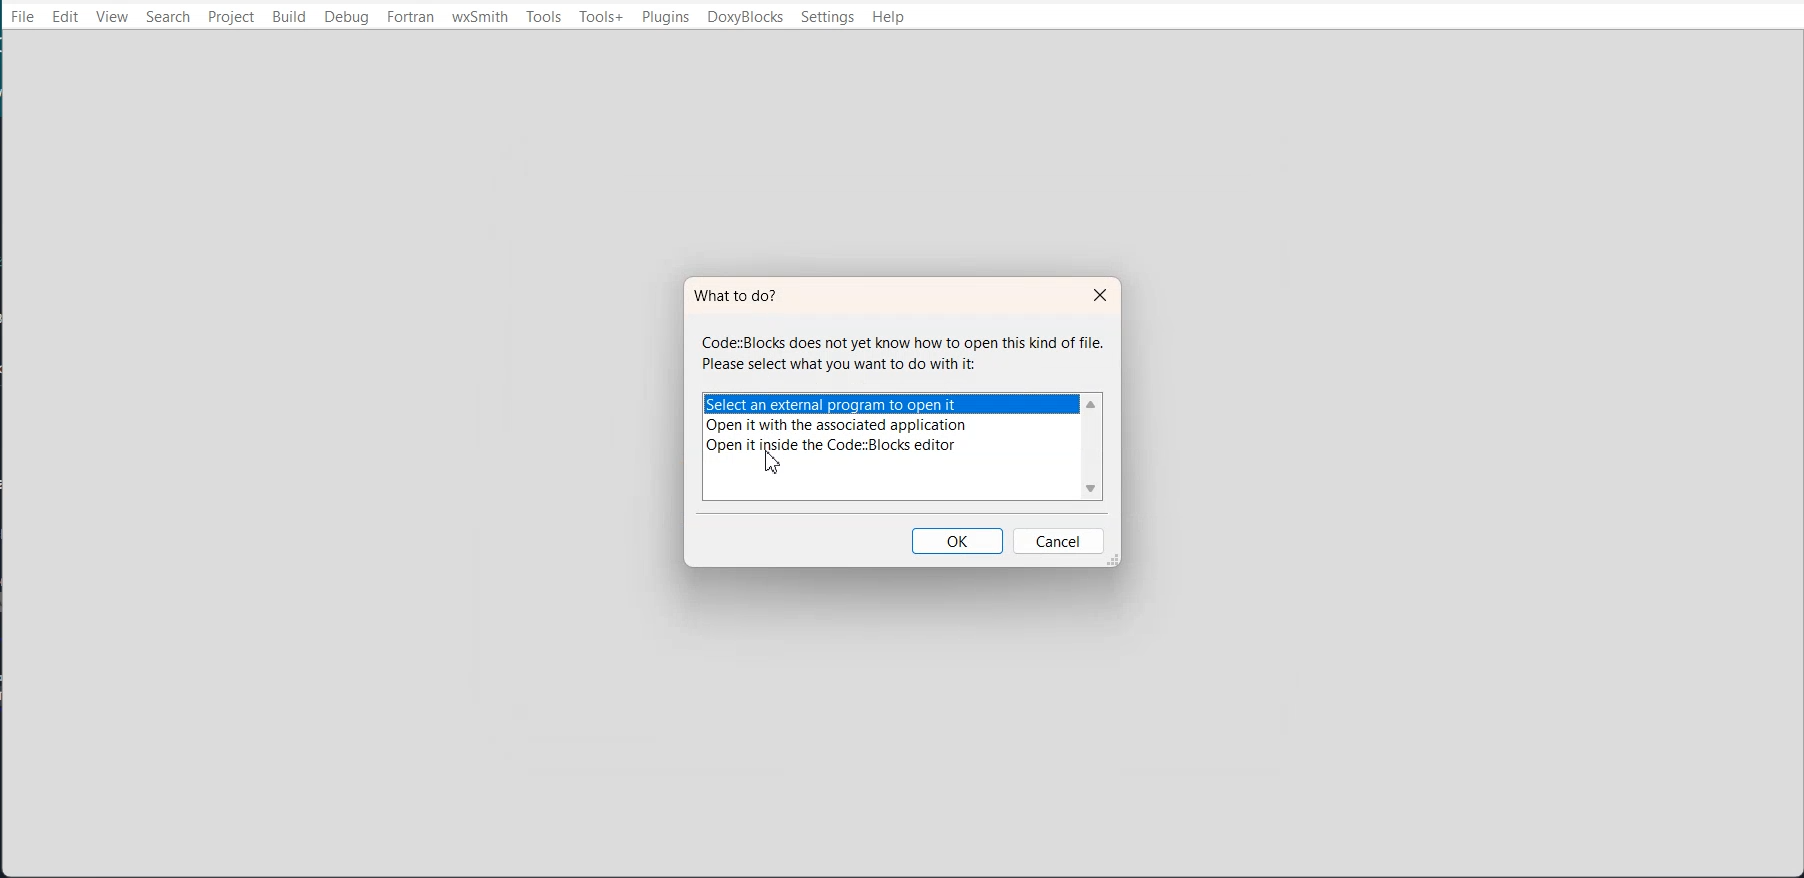 The width and height of the screenshot is (1804, 878). What do you see at coordinates (290, 17) in the screenshot?
I see `Build` at bounding box center [290, 17].